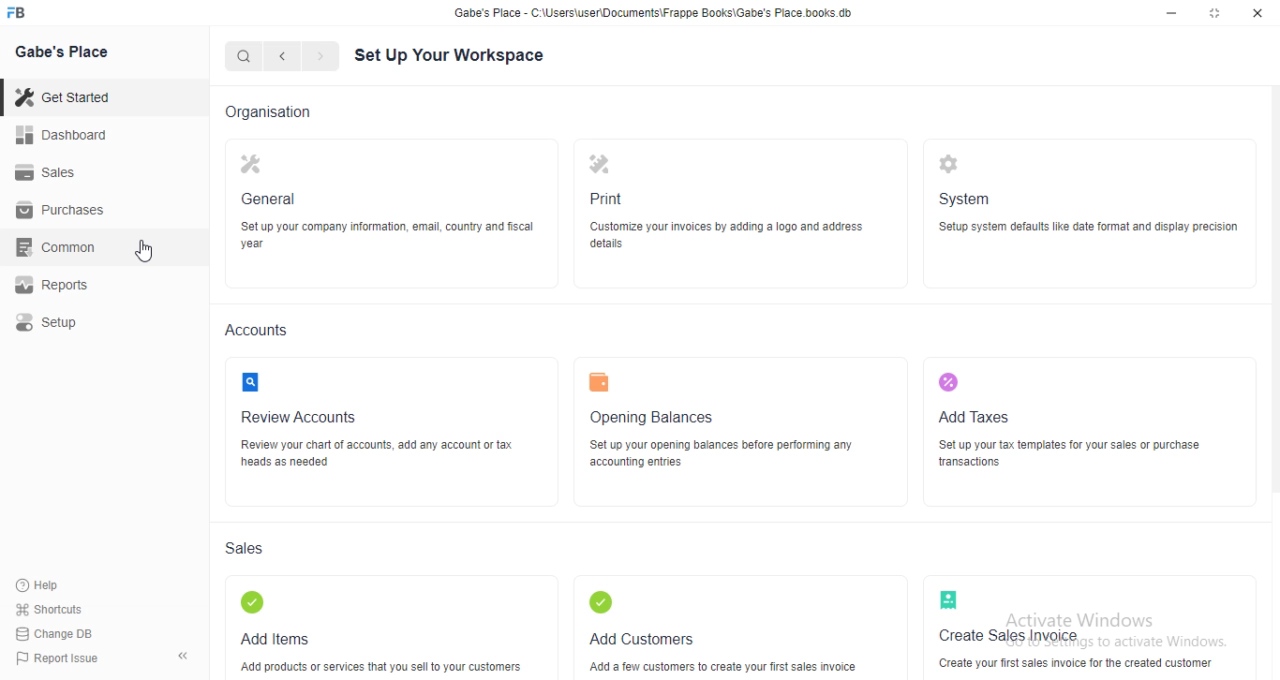  Describe the element at coordinates (954, 163) in the screenshot. I see `logo` at that location.